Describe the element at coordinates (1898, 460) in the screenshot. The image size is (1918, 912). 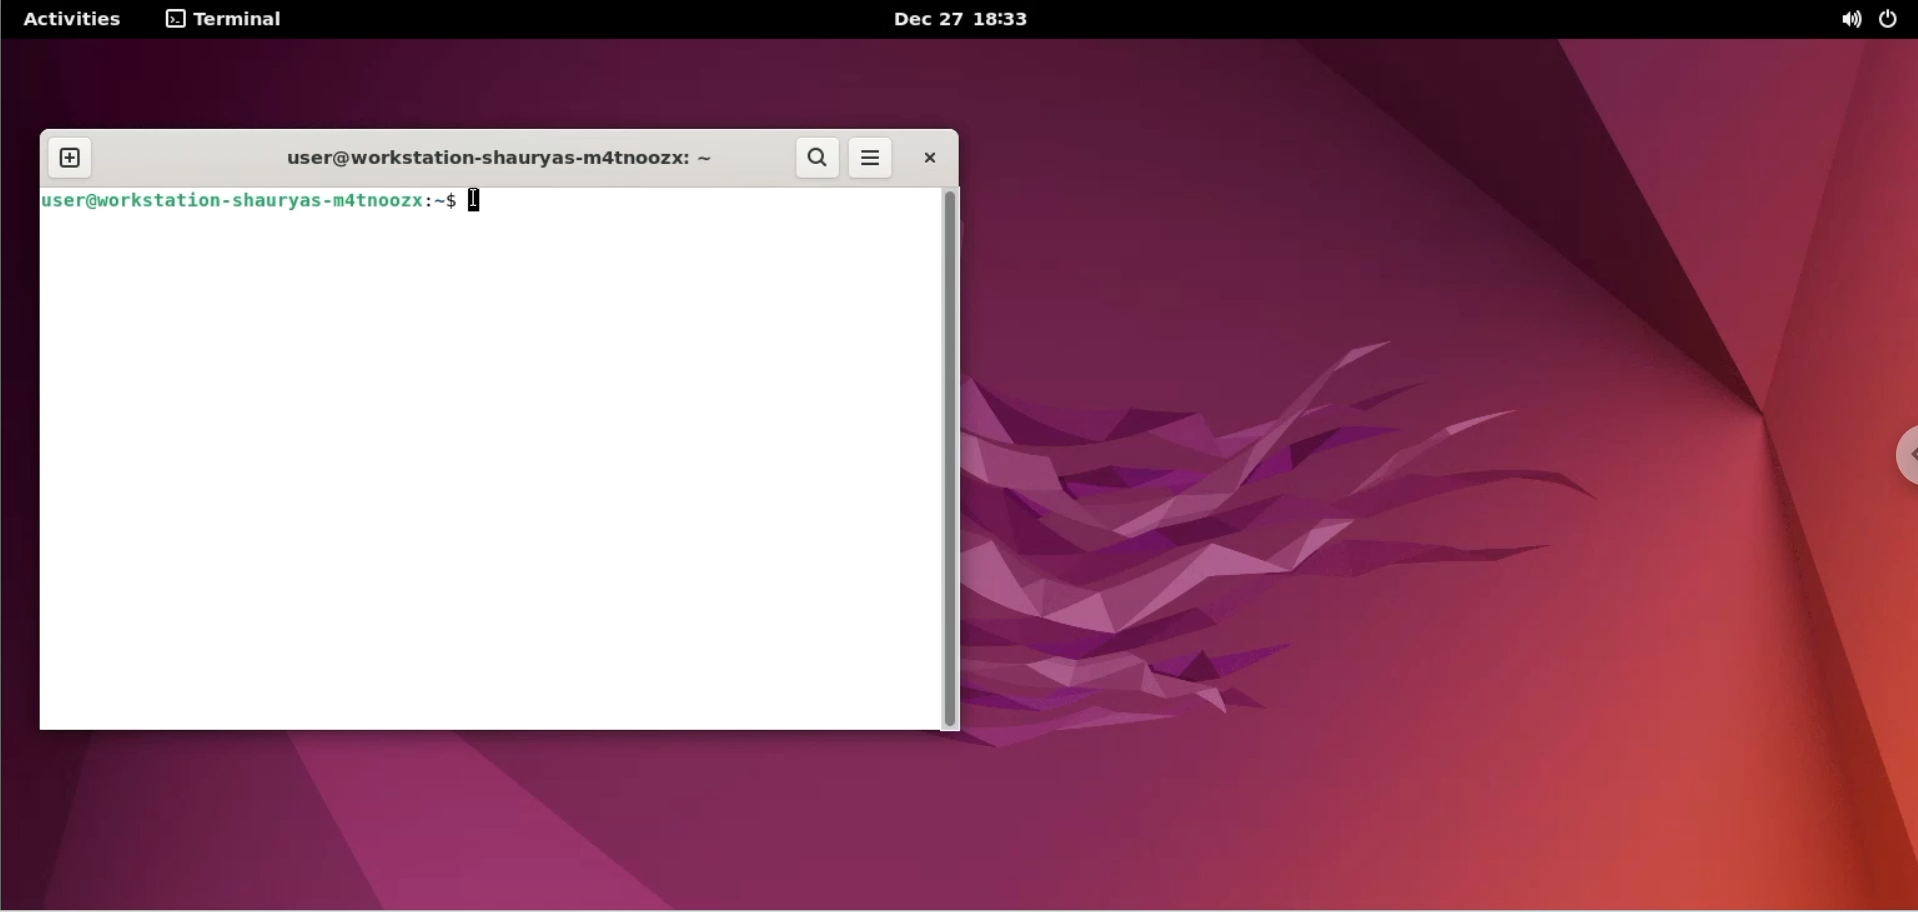
I see `chrome options` at that location.